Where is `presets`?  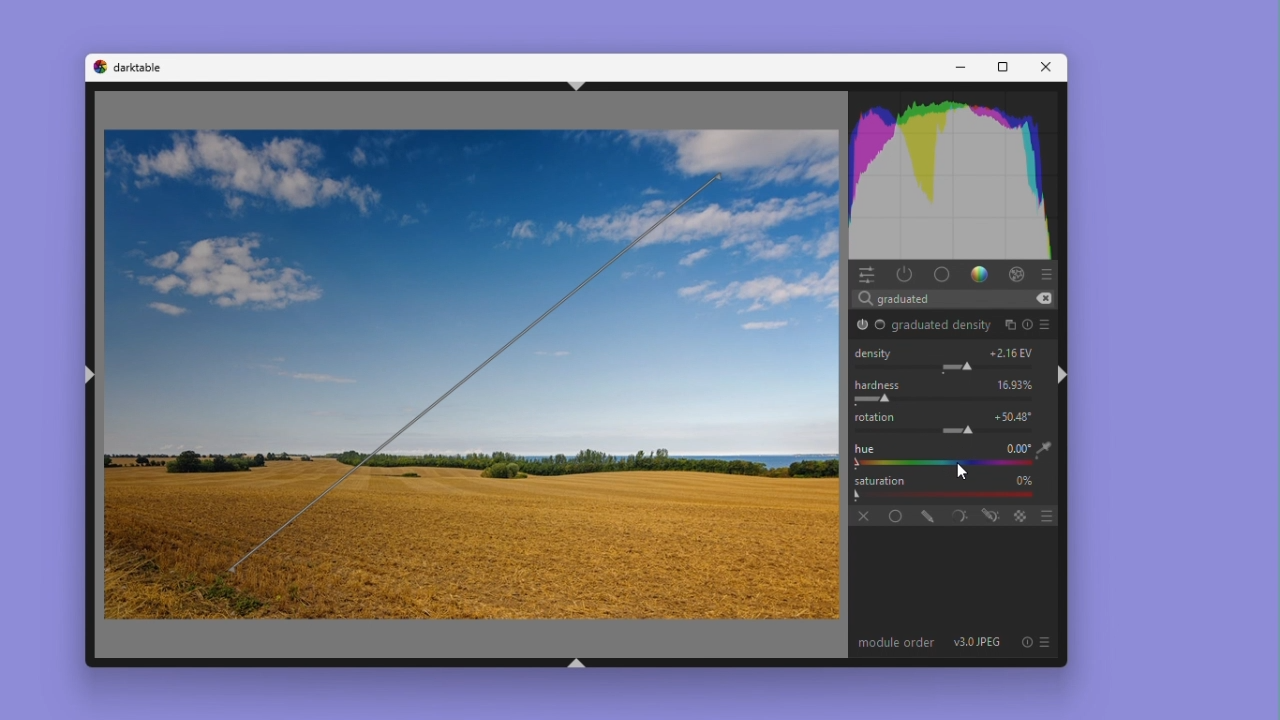
presets is located at coordinates (1050, 272).